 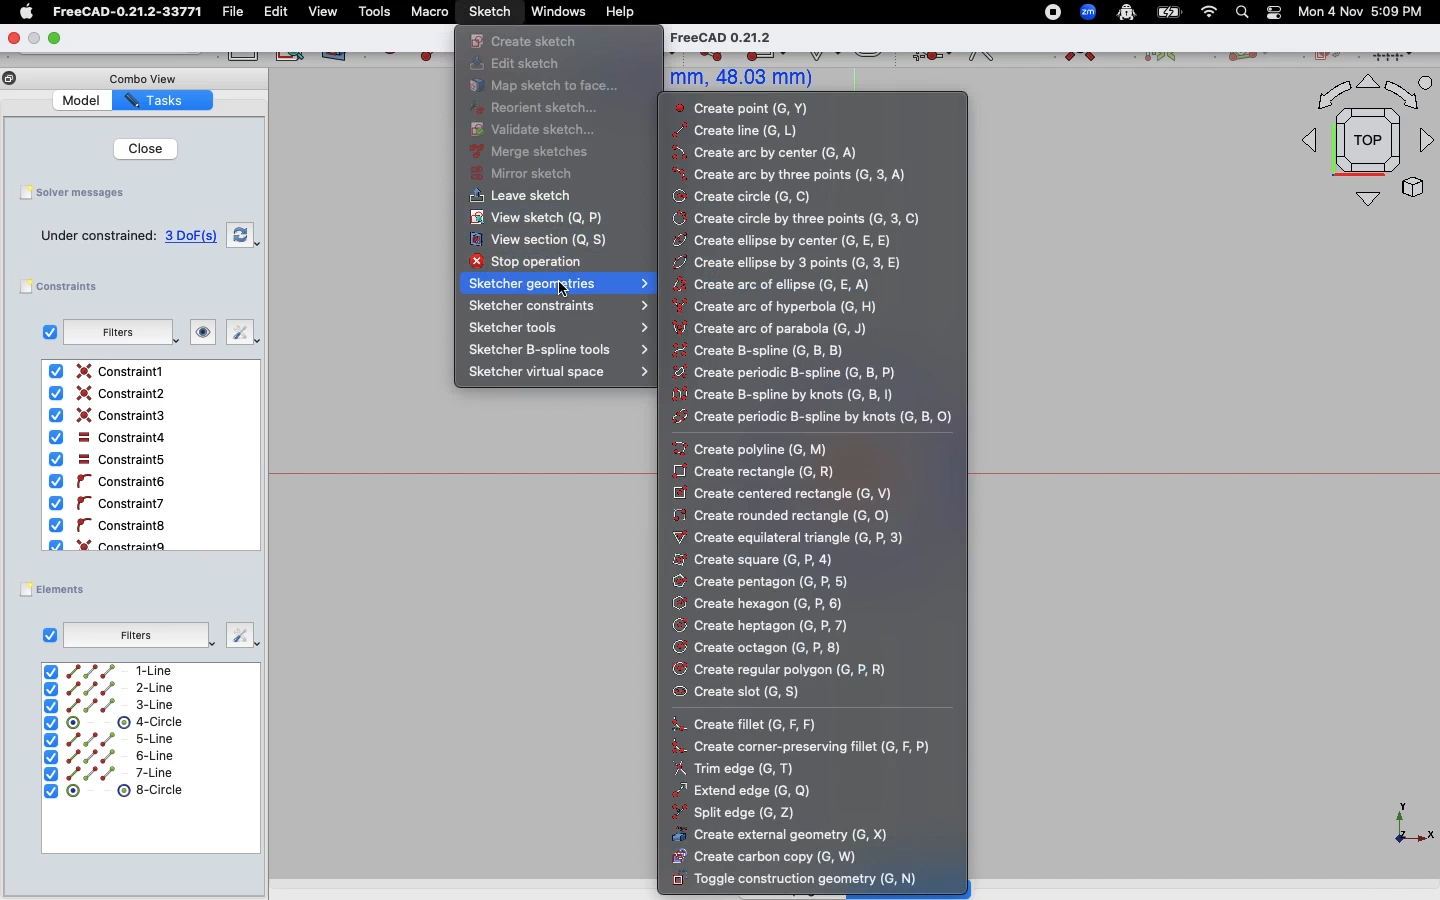 What do you see at coordinates (112, 394) in the screenshot?
I see `Constraint2` at bounding box center [112, 394].